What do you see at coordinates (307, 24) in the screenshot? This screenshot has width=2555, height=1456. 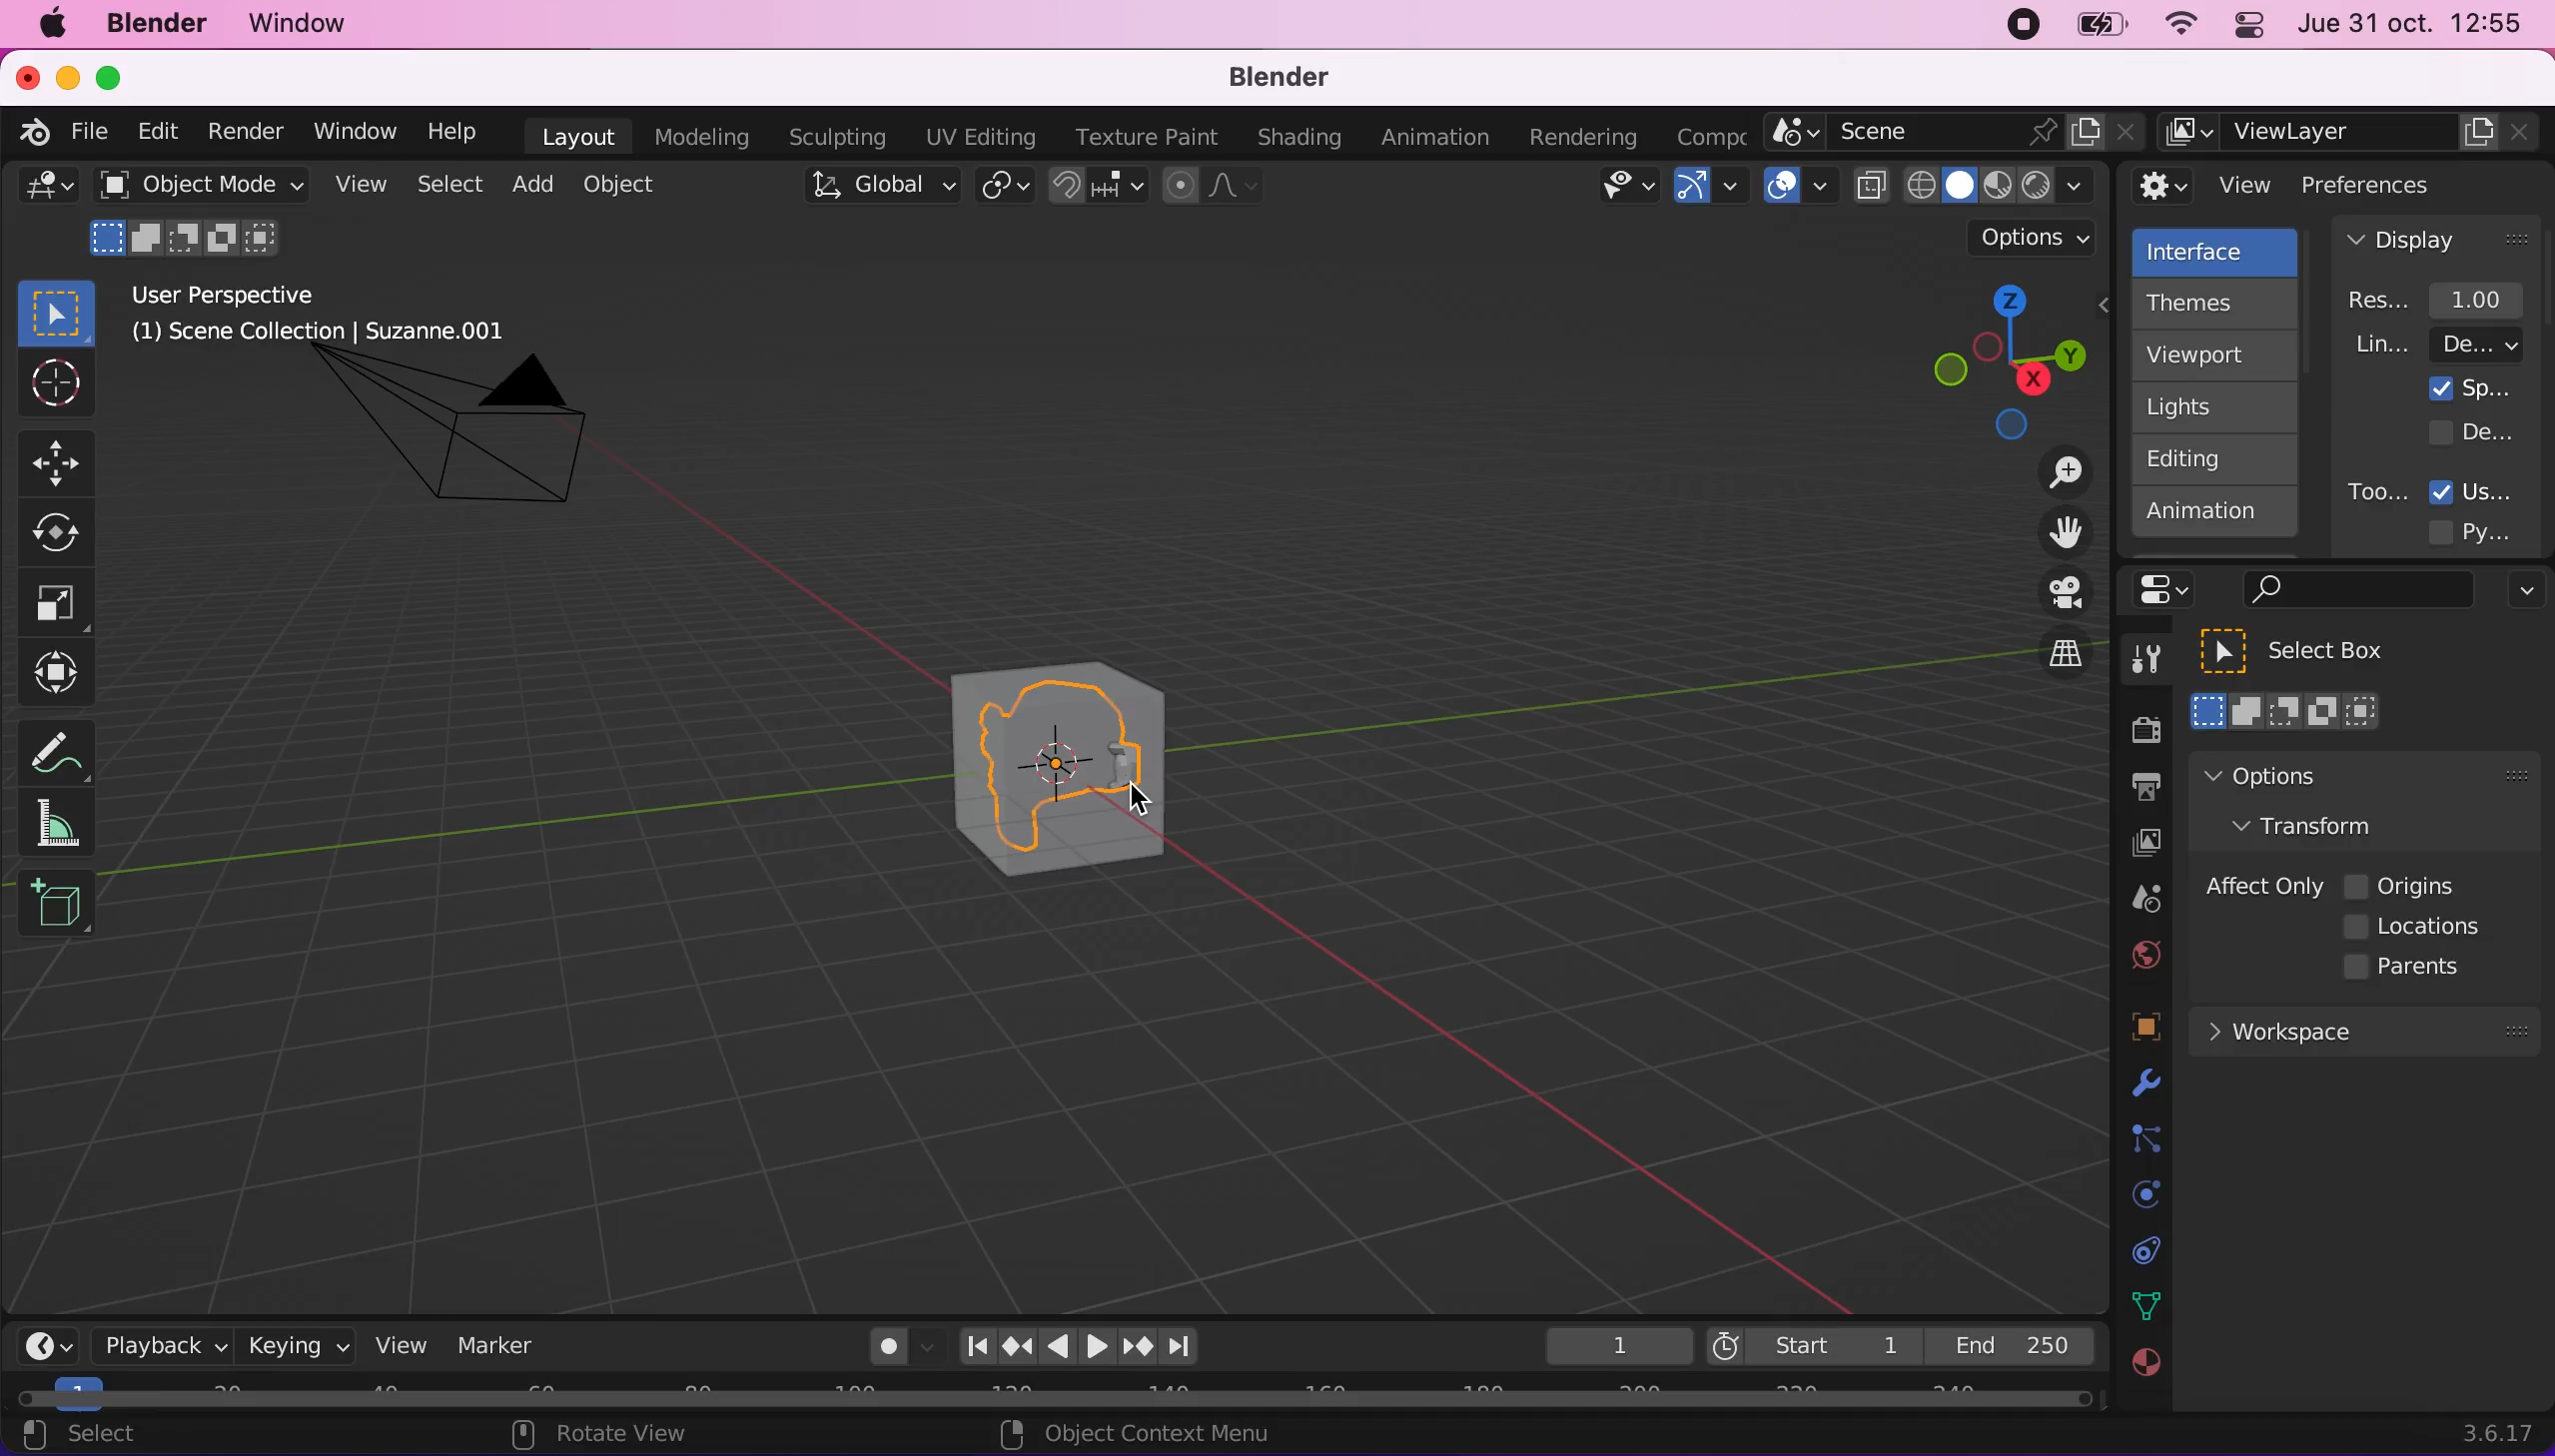 I see `window` at bounding box center [307, 24].